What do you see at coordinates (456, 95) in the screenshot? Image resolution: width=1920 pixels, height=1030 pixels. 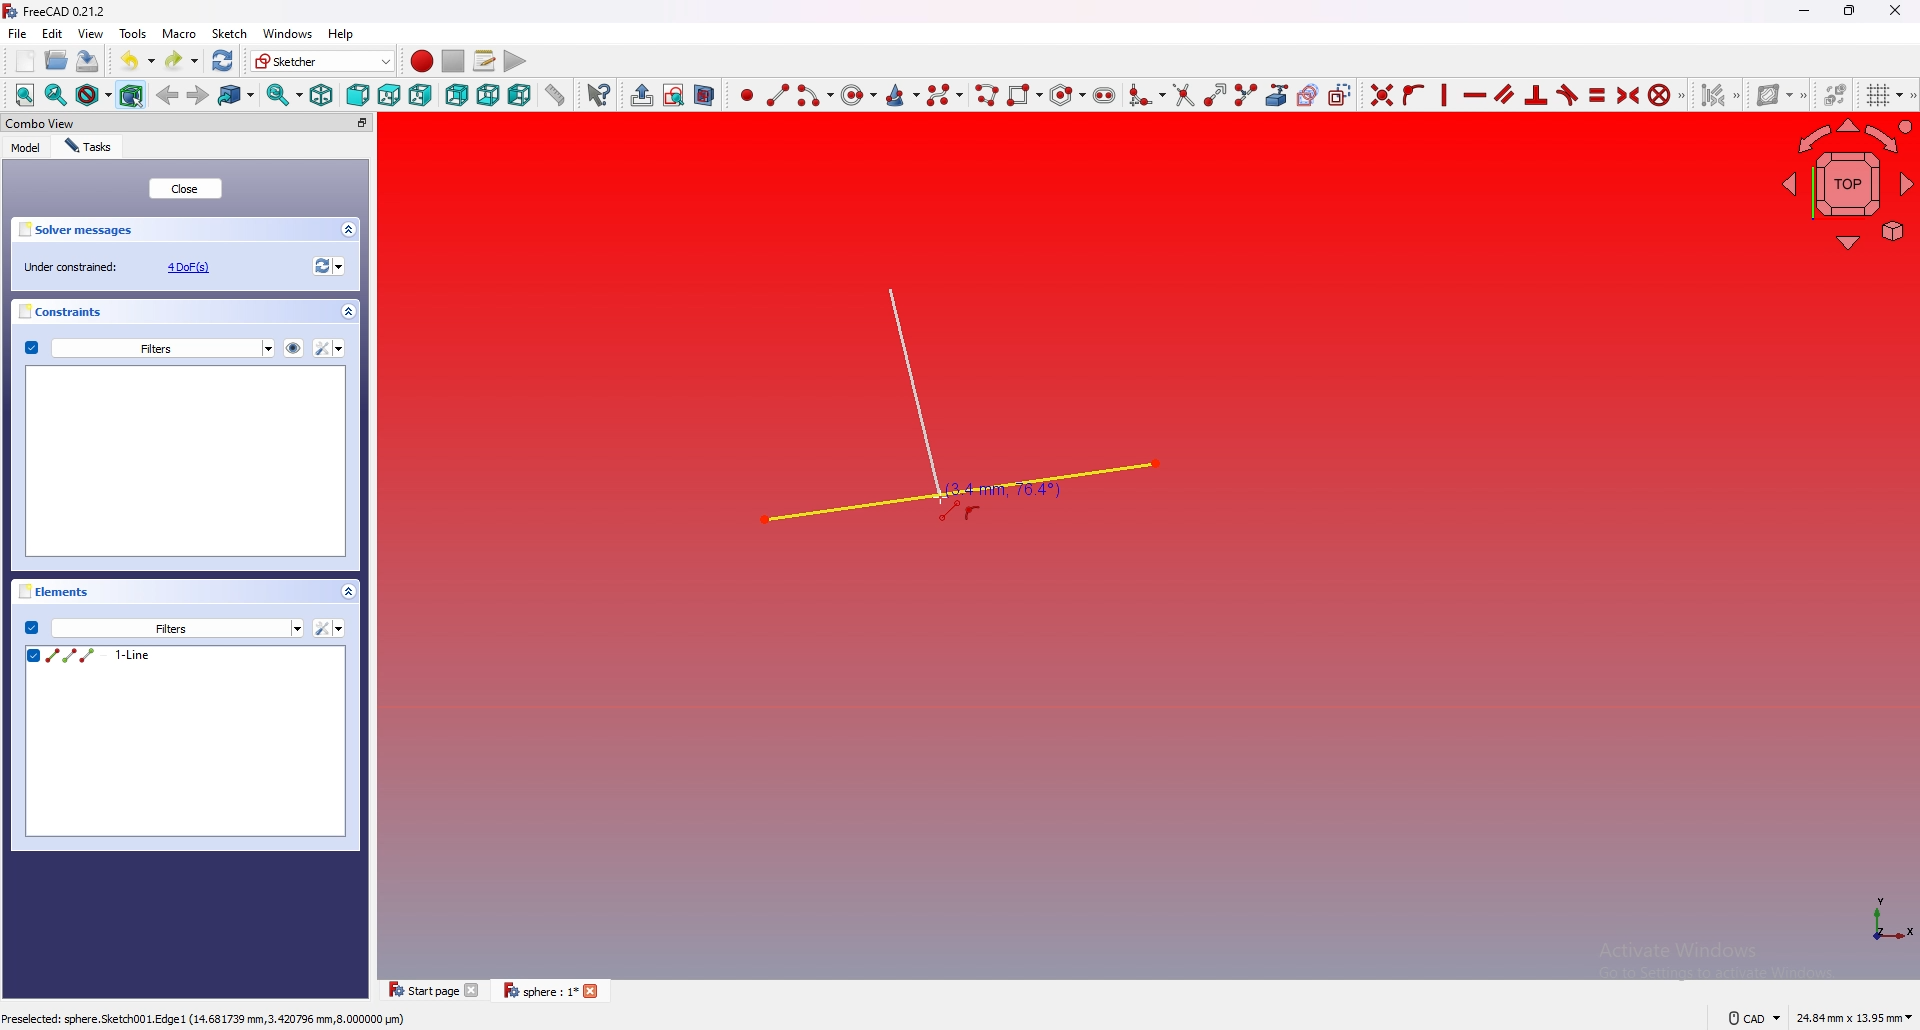 I see `Rear` at bounding box center [456, 95].